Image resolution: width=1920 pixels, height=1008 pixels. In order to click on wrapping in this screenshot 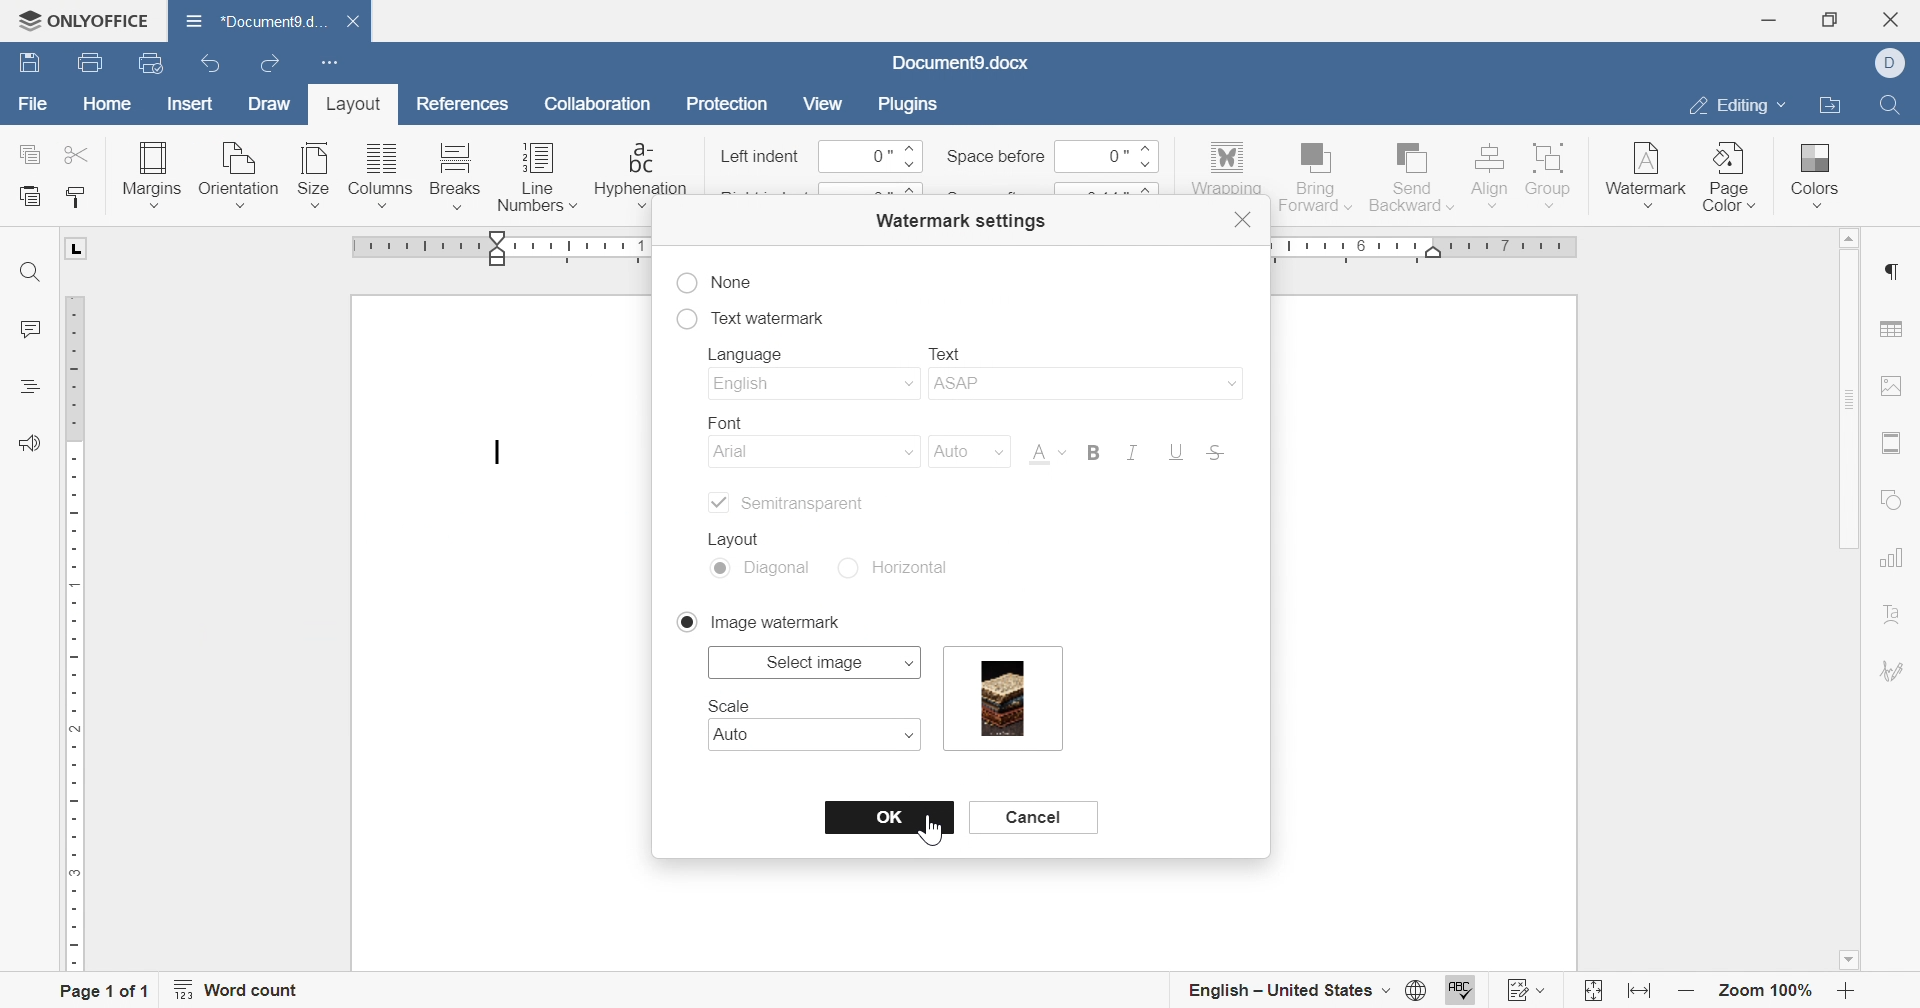, I will do `click(1225, 169)`.